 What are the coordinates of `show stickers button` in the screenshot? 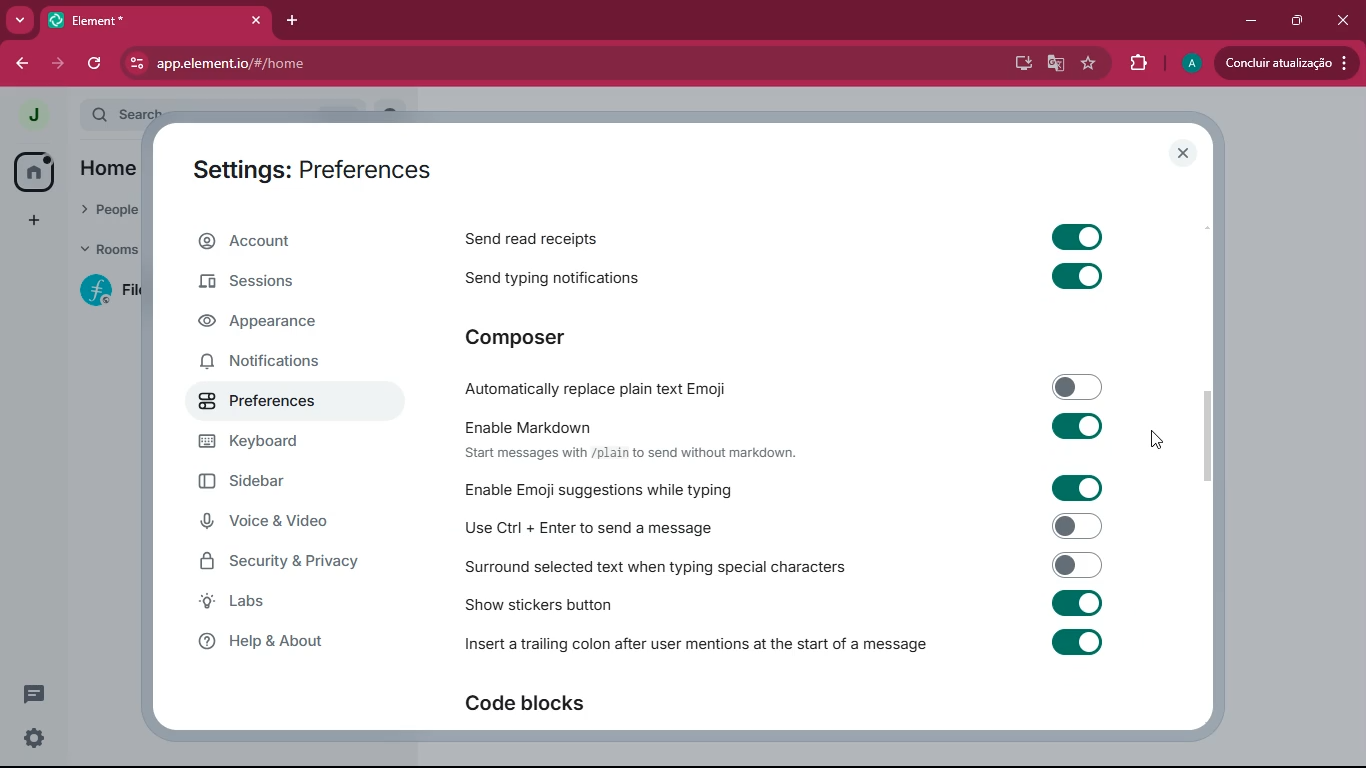 It's located at (543, 604).